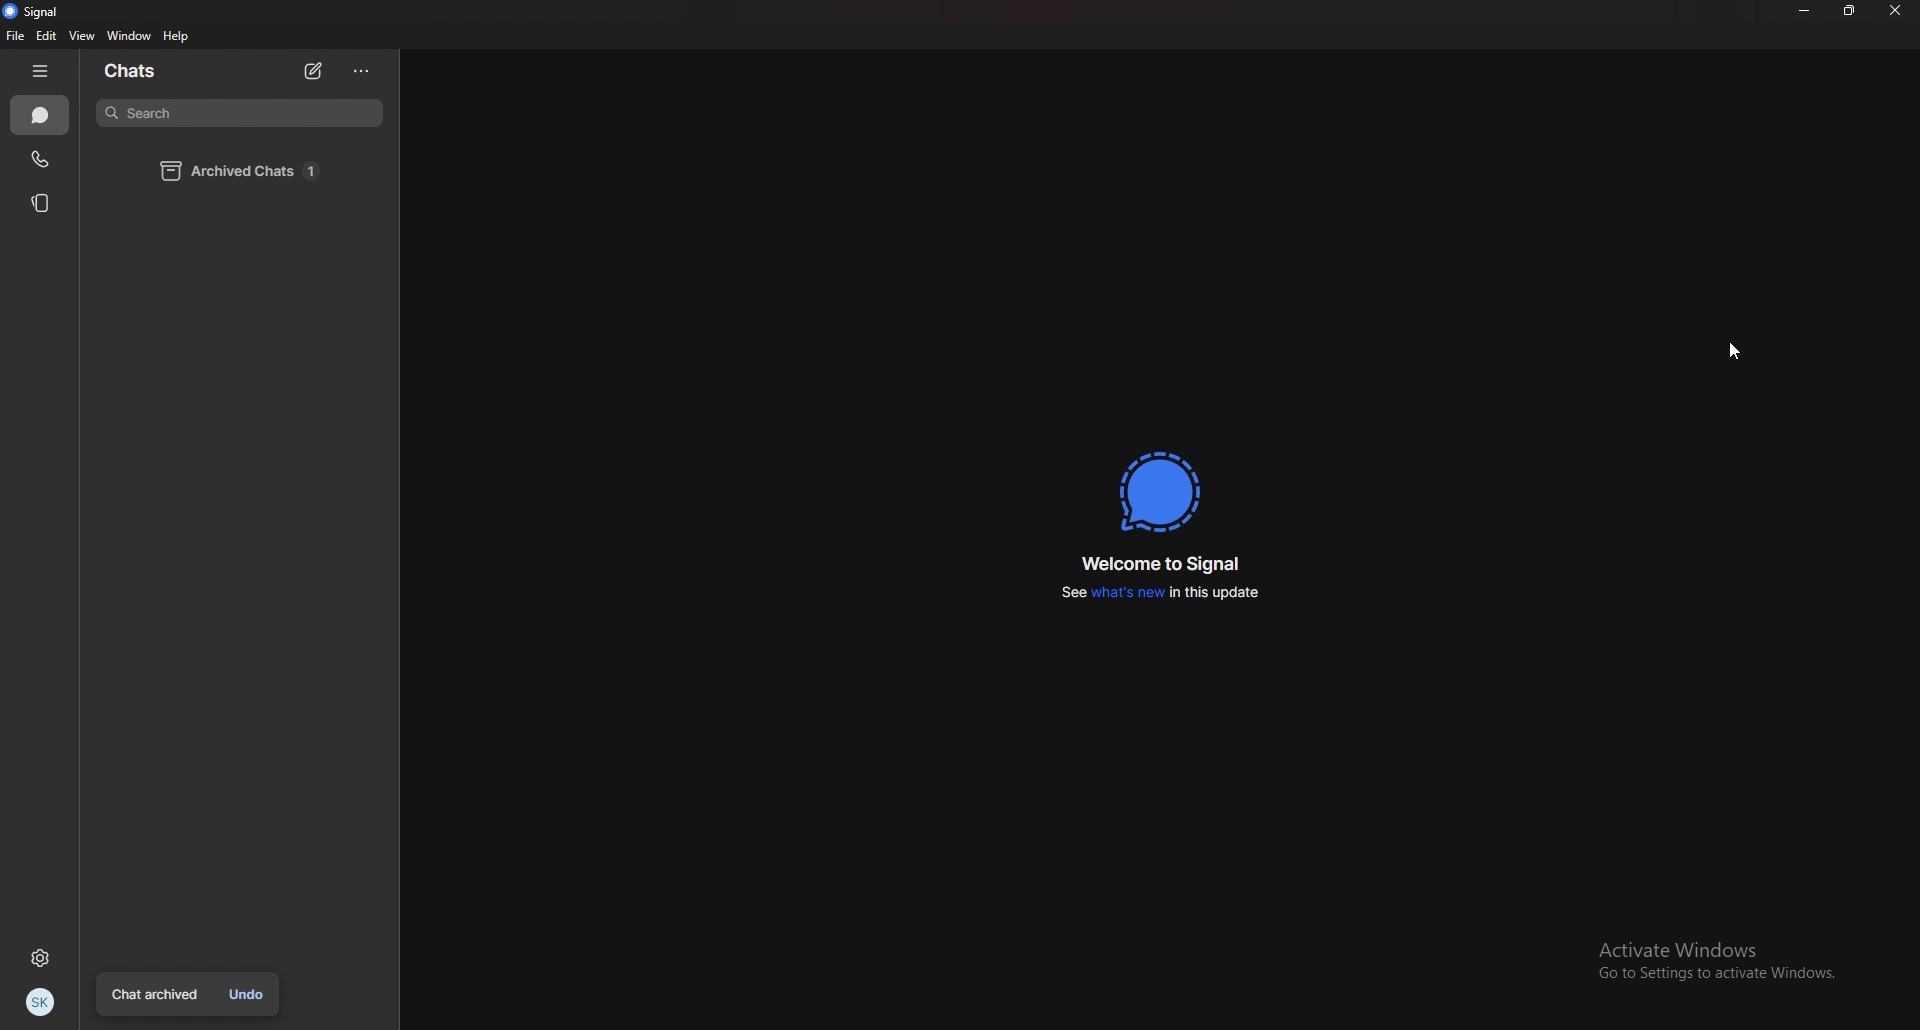 The image size is (1920, 1030). What do you see at coordinates (177, 37) in the screenshot?
I see `help` at bounding box center [177, 37].